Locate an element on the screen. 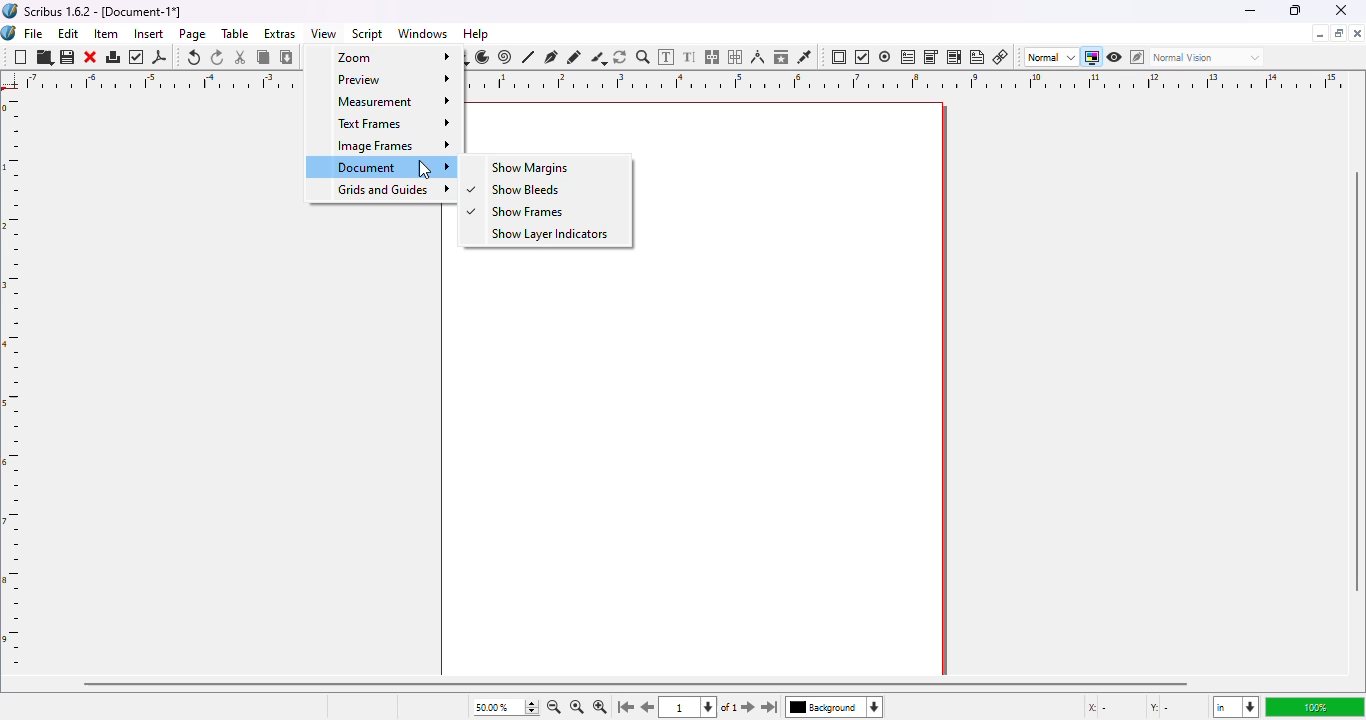 The width and height of the screenshot is (1366, 720). edit is located at coordinates (68, 33).